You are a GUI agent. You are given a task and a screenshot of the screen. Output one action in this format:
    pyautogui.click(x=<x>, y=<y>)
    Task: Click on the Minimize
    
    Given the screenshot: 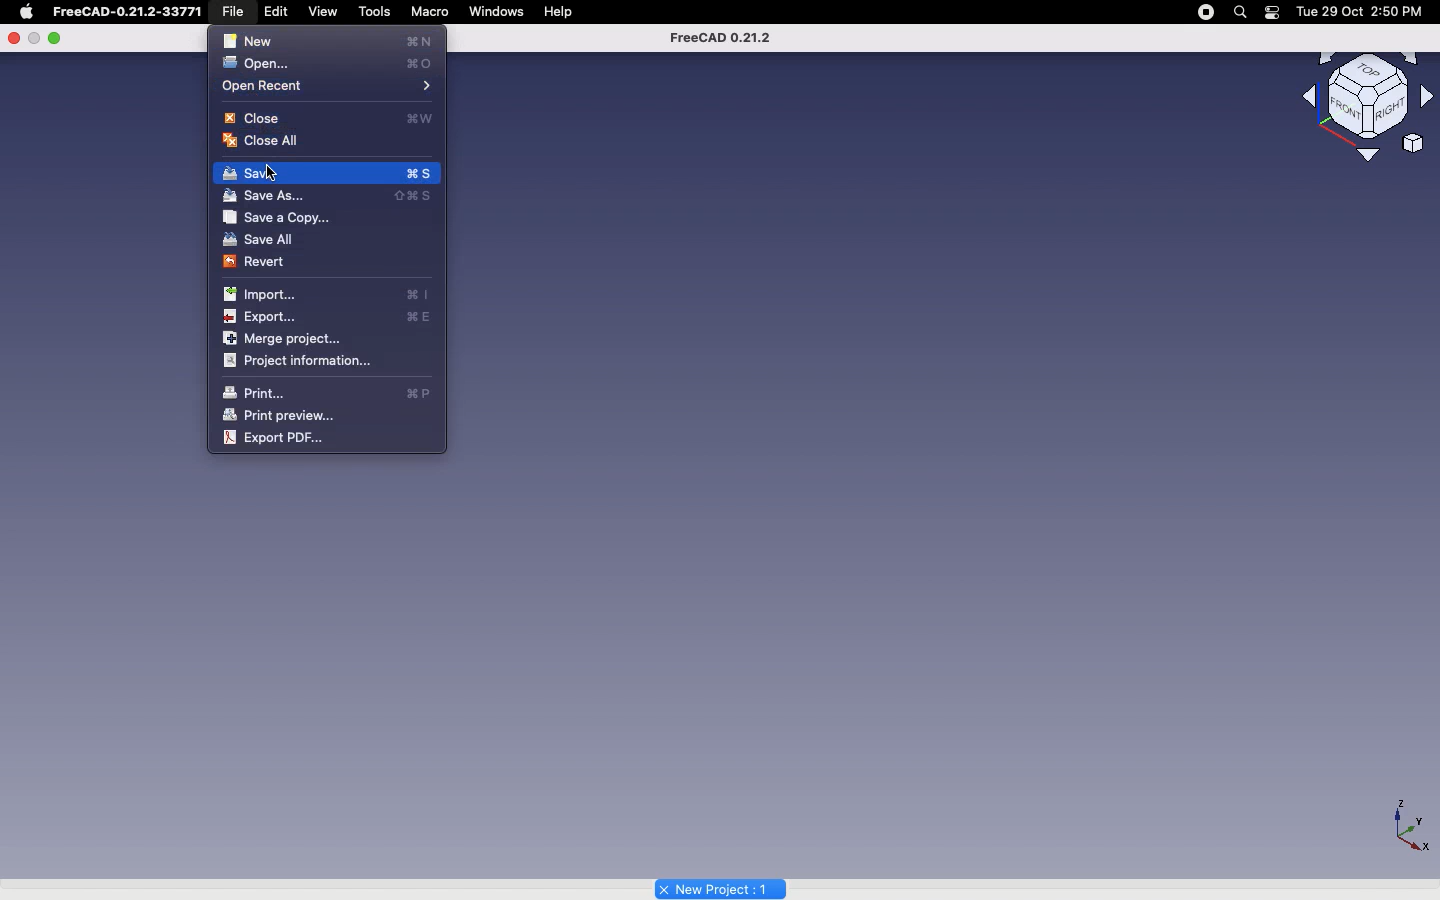 What is the action you would take?
    pyautogui.click(x=56, y=37)
    